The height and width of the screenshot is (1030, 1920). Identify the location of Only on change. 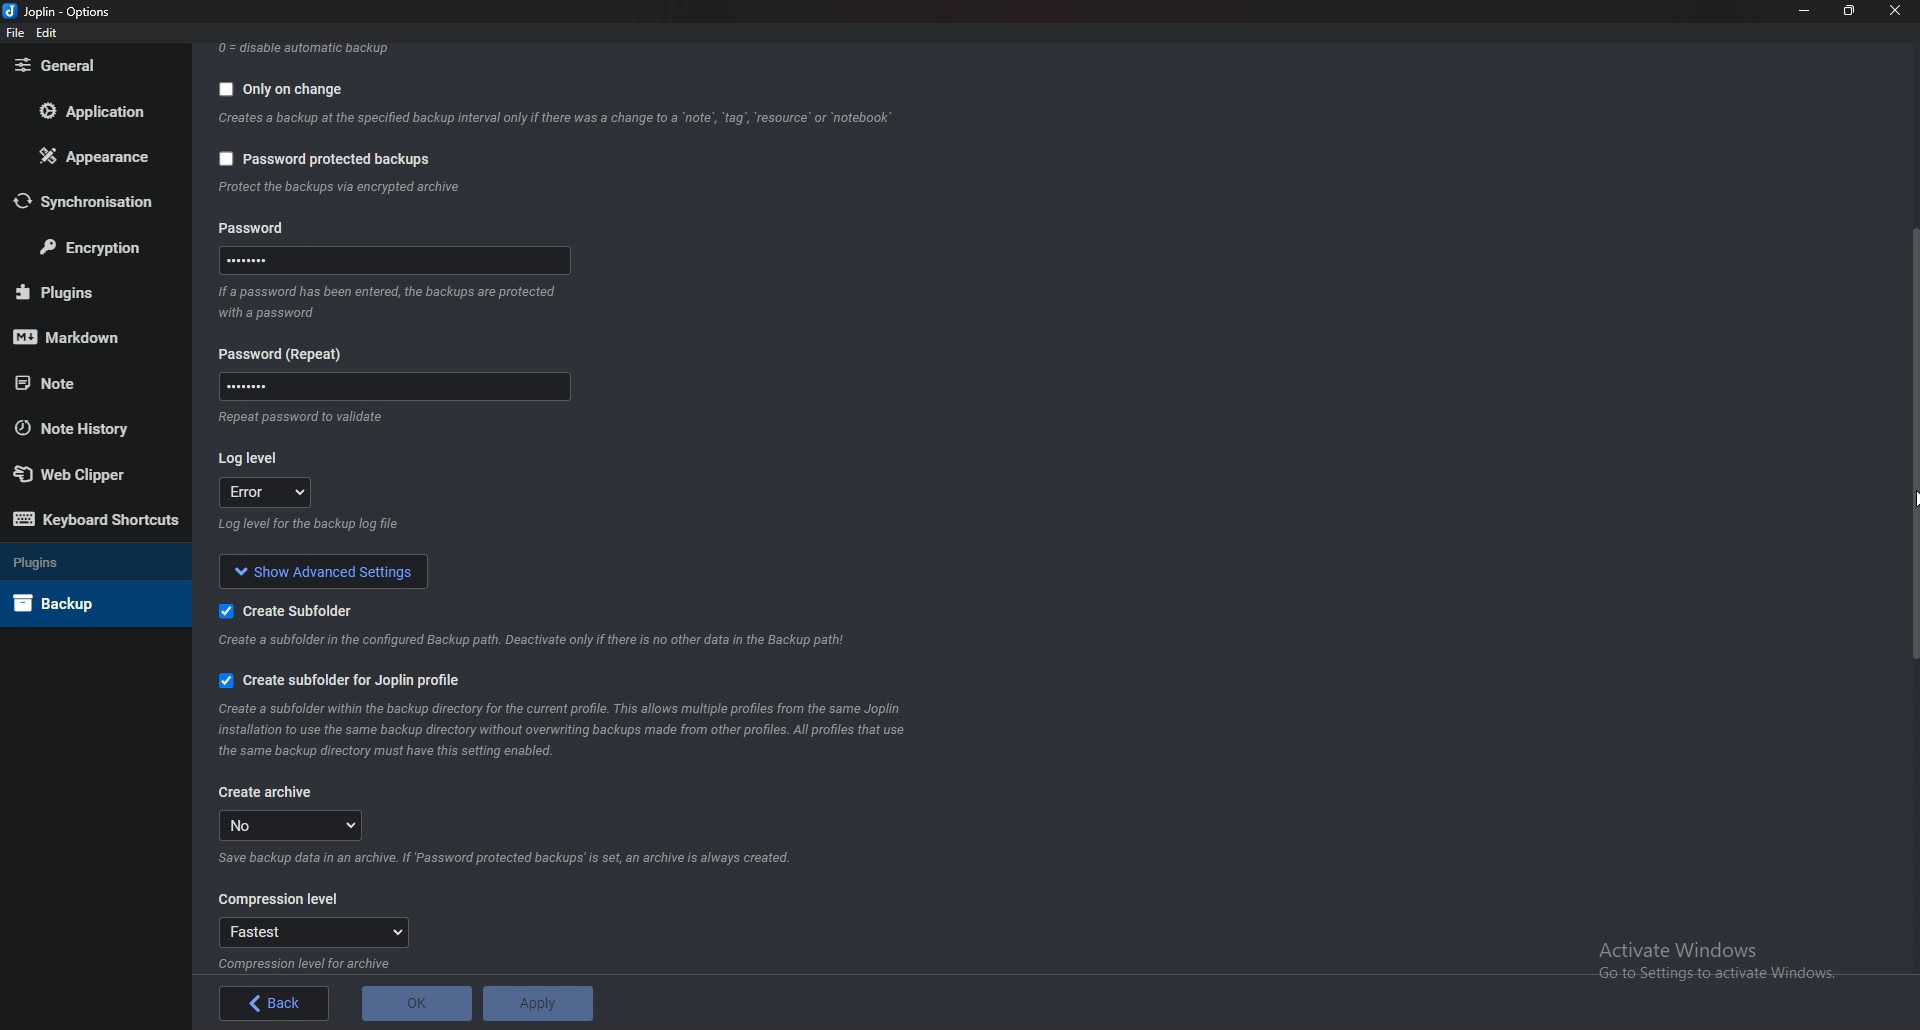
(275, 90).